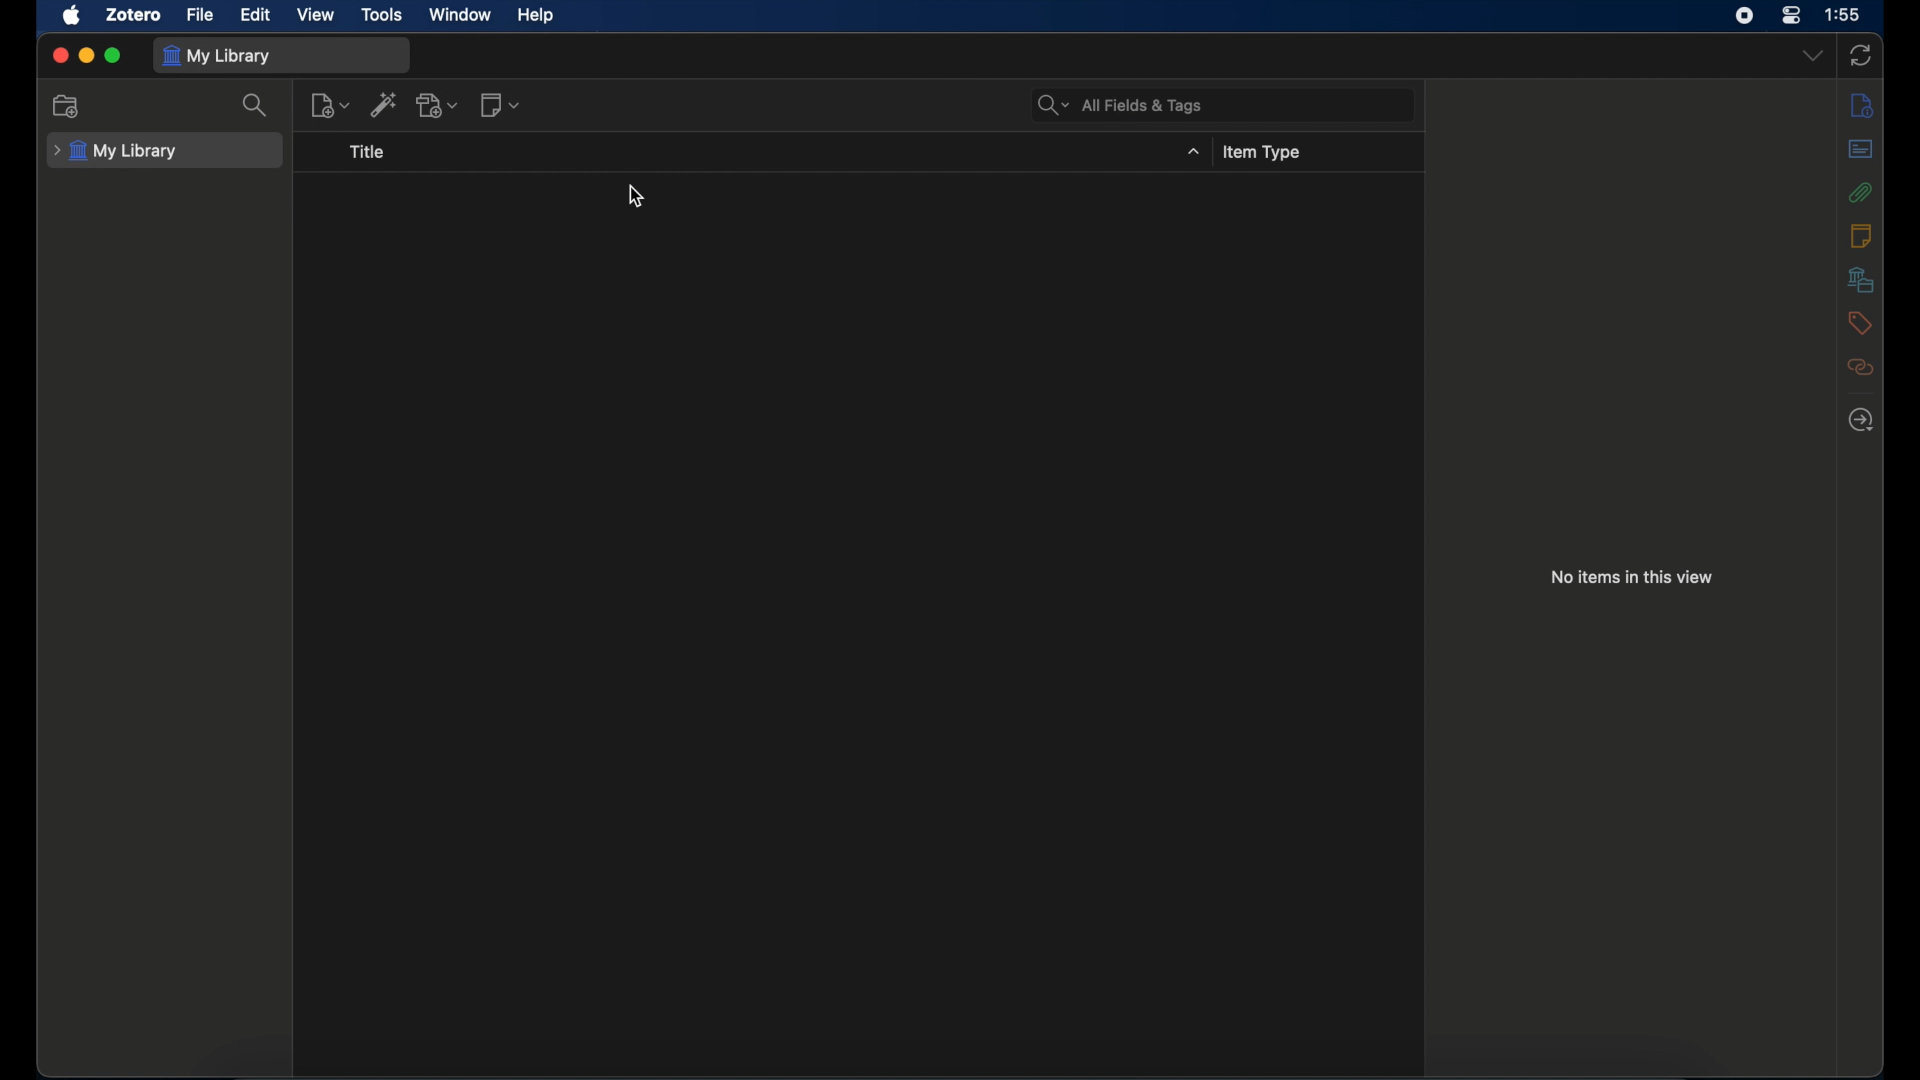 The image size is (1920, 1080). What do you see at coordinates (254, 14) in the screenshot?
I see `edit` at bounding box center [254, 14].